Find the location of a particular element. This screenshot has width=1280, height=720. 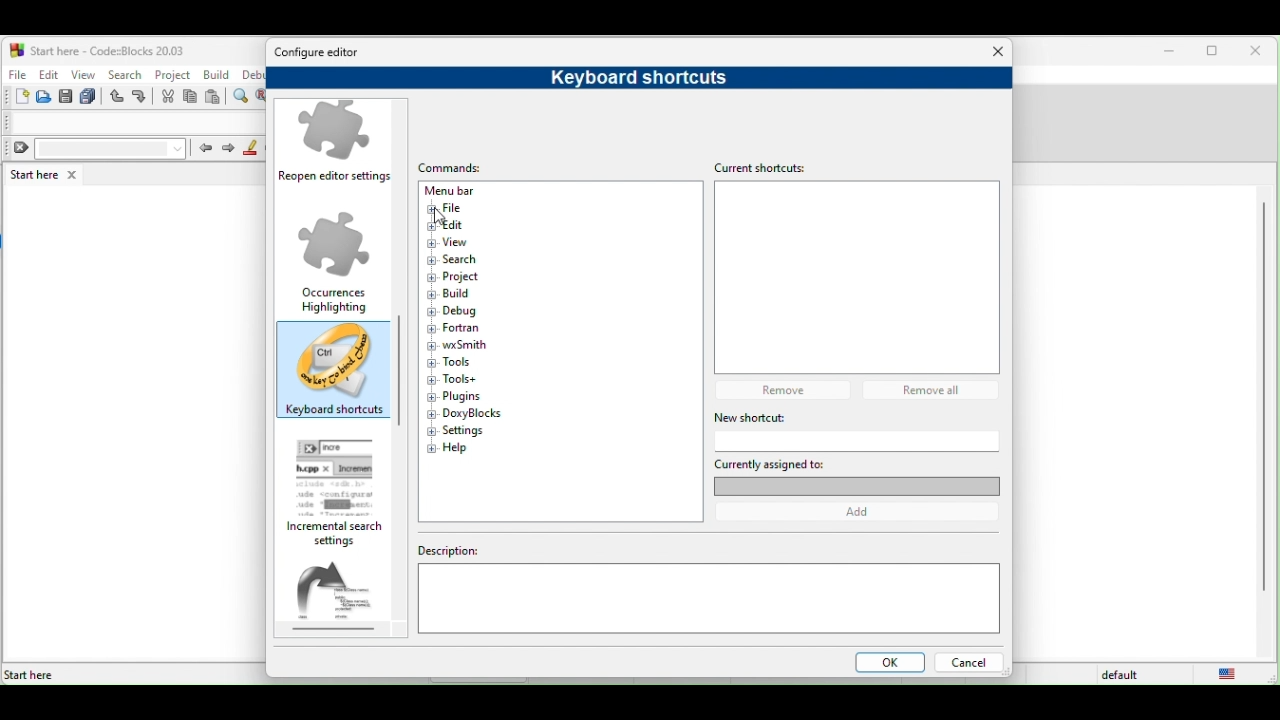

edit is located at coordinates (460, 225).